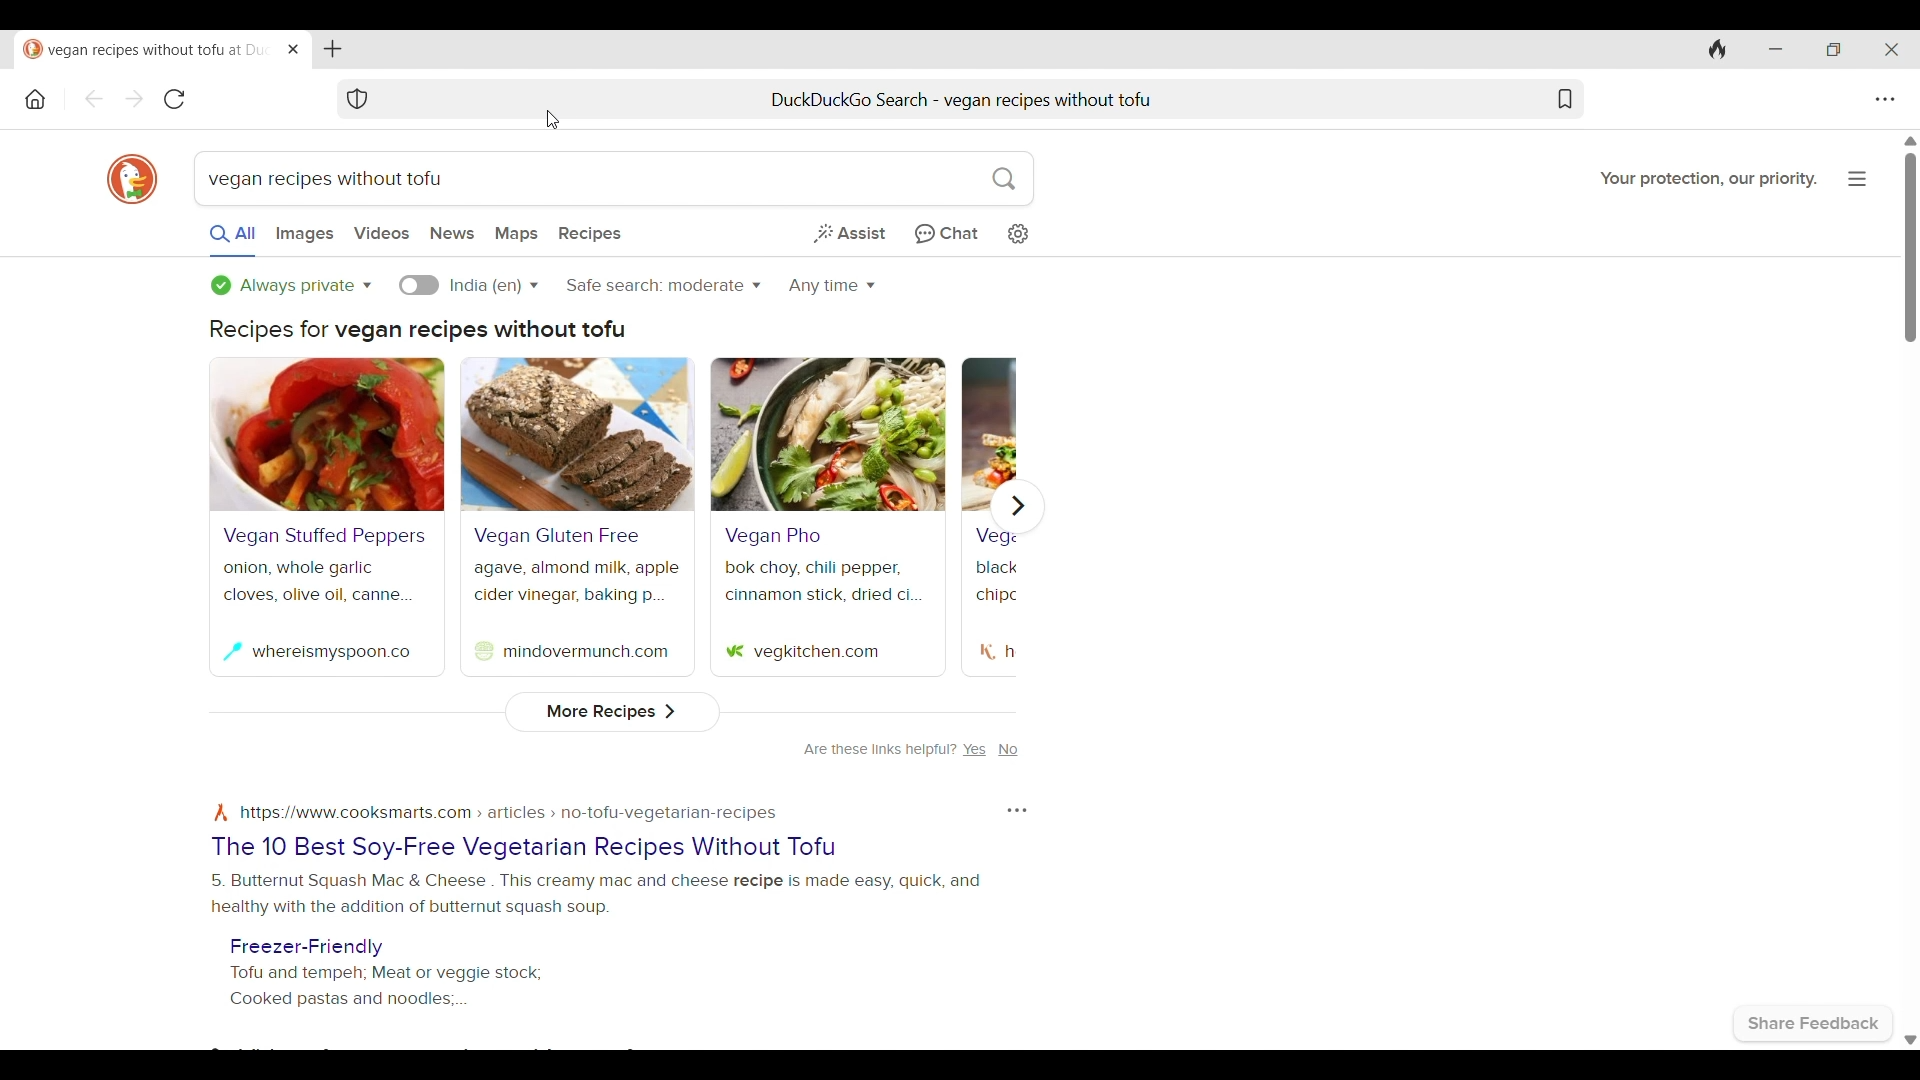  What do you see at coordinates (1017, 811) in the screenshot?
I see `Feedback loop for respective search result ` at bounding box center [1017, 811].